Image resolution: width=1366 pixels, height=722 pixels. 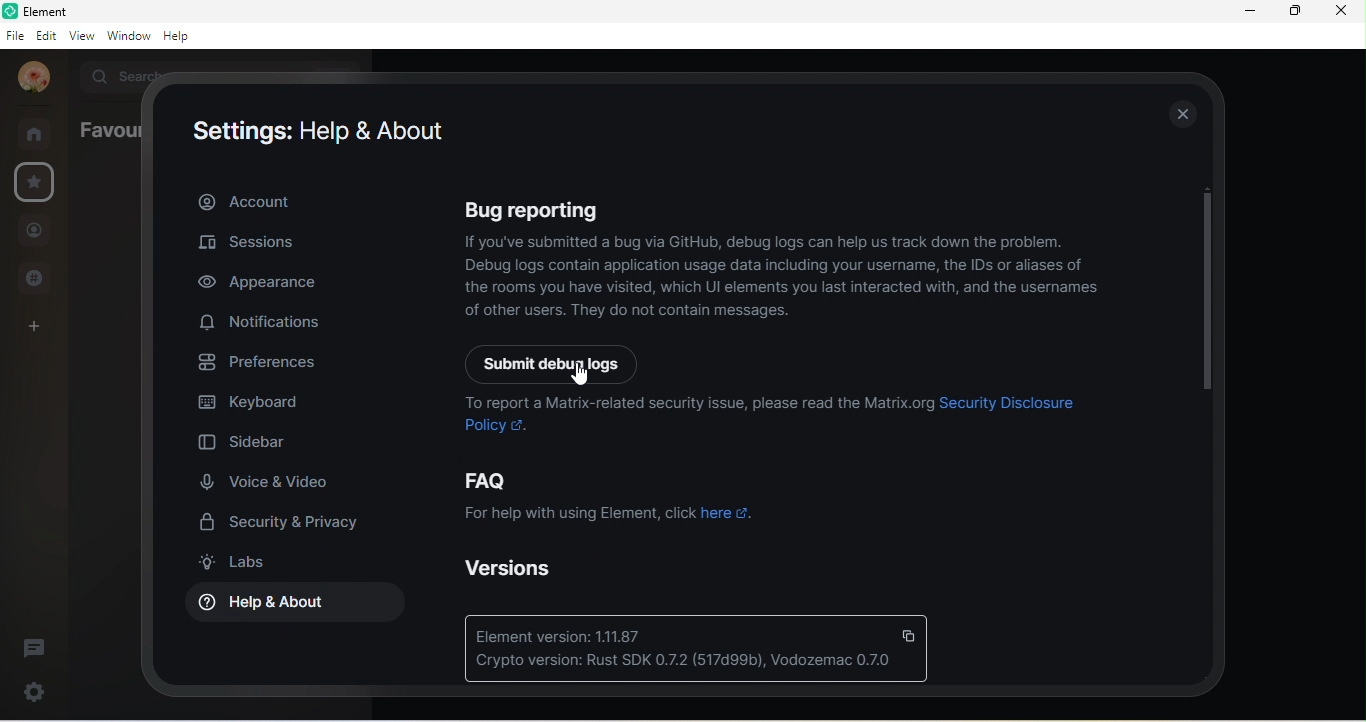 I want to click on people, so click(x=35, y=230).